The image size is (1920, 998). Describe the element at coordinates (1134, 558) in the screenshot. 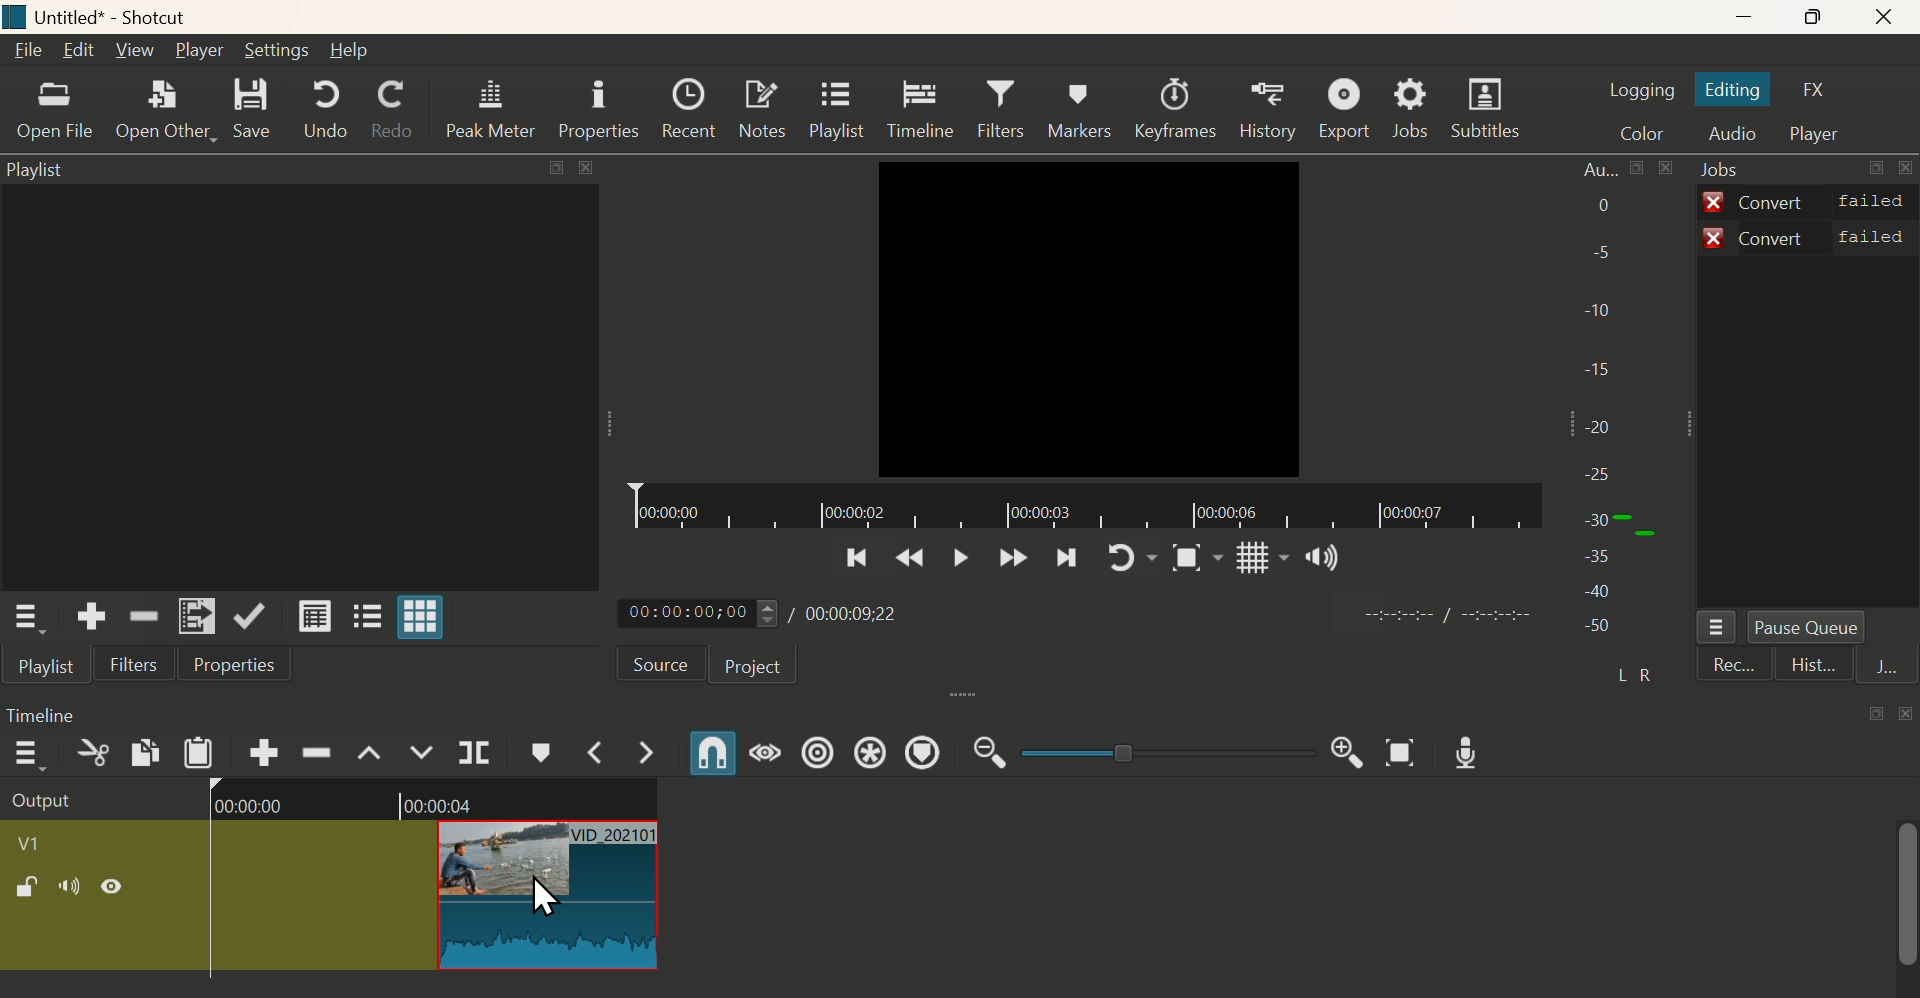

I see `Play again` at that location.